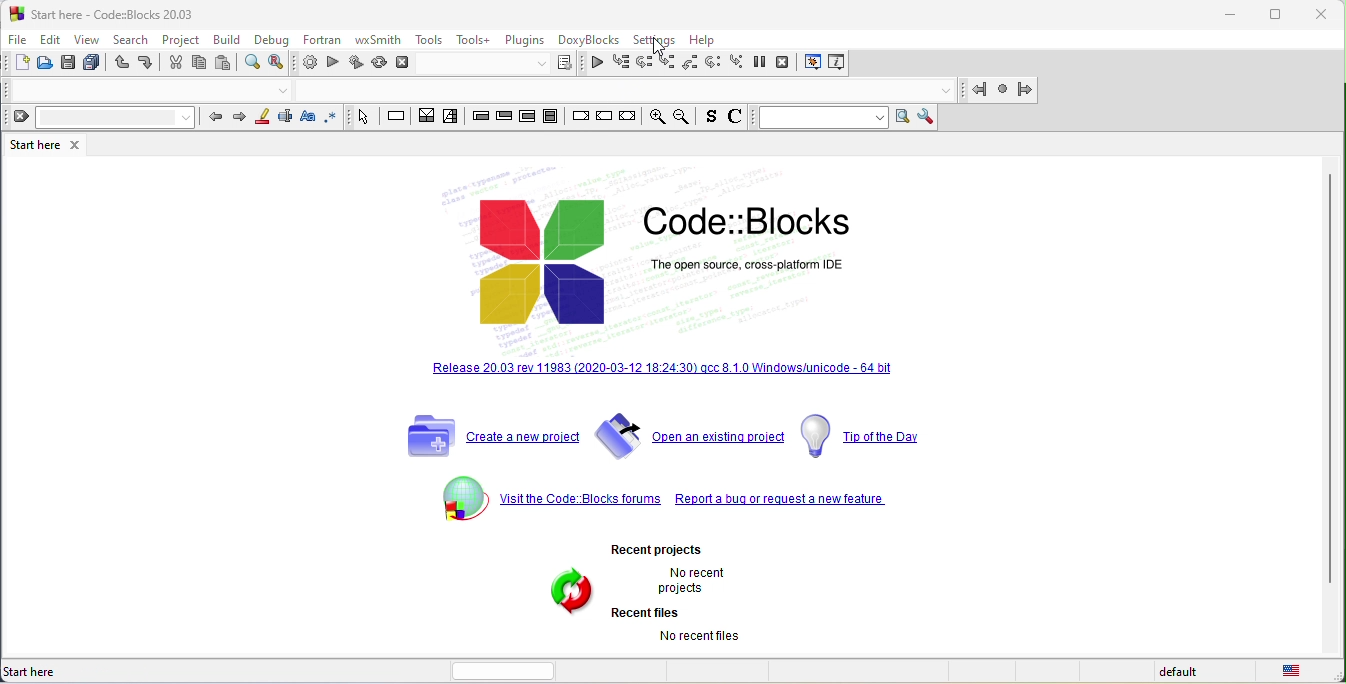 This screenshot has height=684, width=1346. Describe the element at coordinates (95, 66) in the screenshot. I see `save everything` at that location.